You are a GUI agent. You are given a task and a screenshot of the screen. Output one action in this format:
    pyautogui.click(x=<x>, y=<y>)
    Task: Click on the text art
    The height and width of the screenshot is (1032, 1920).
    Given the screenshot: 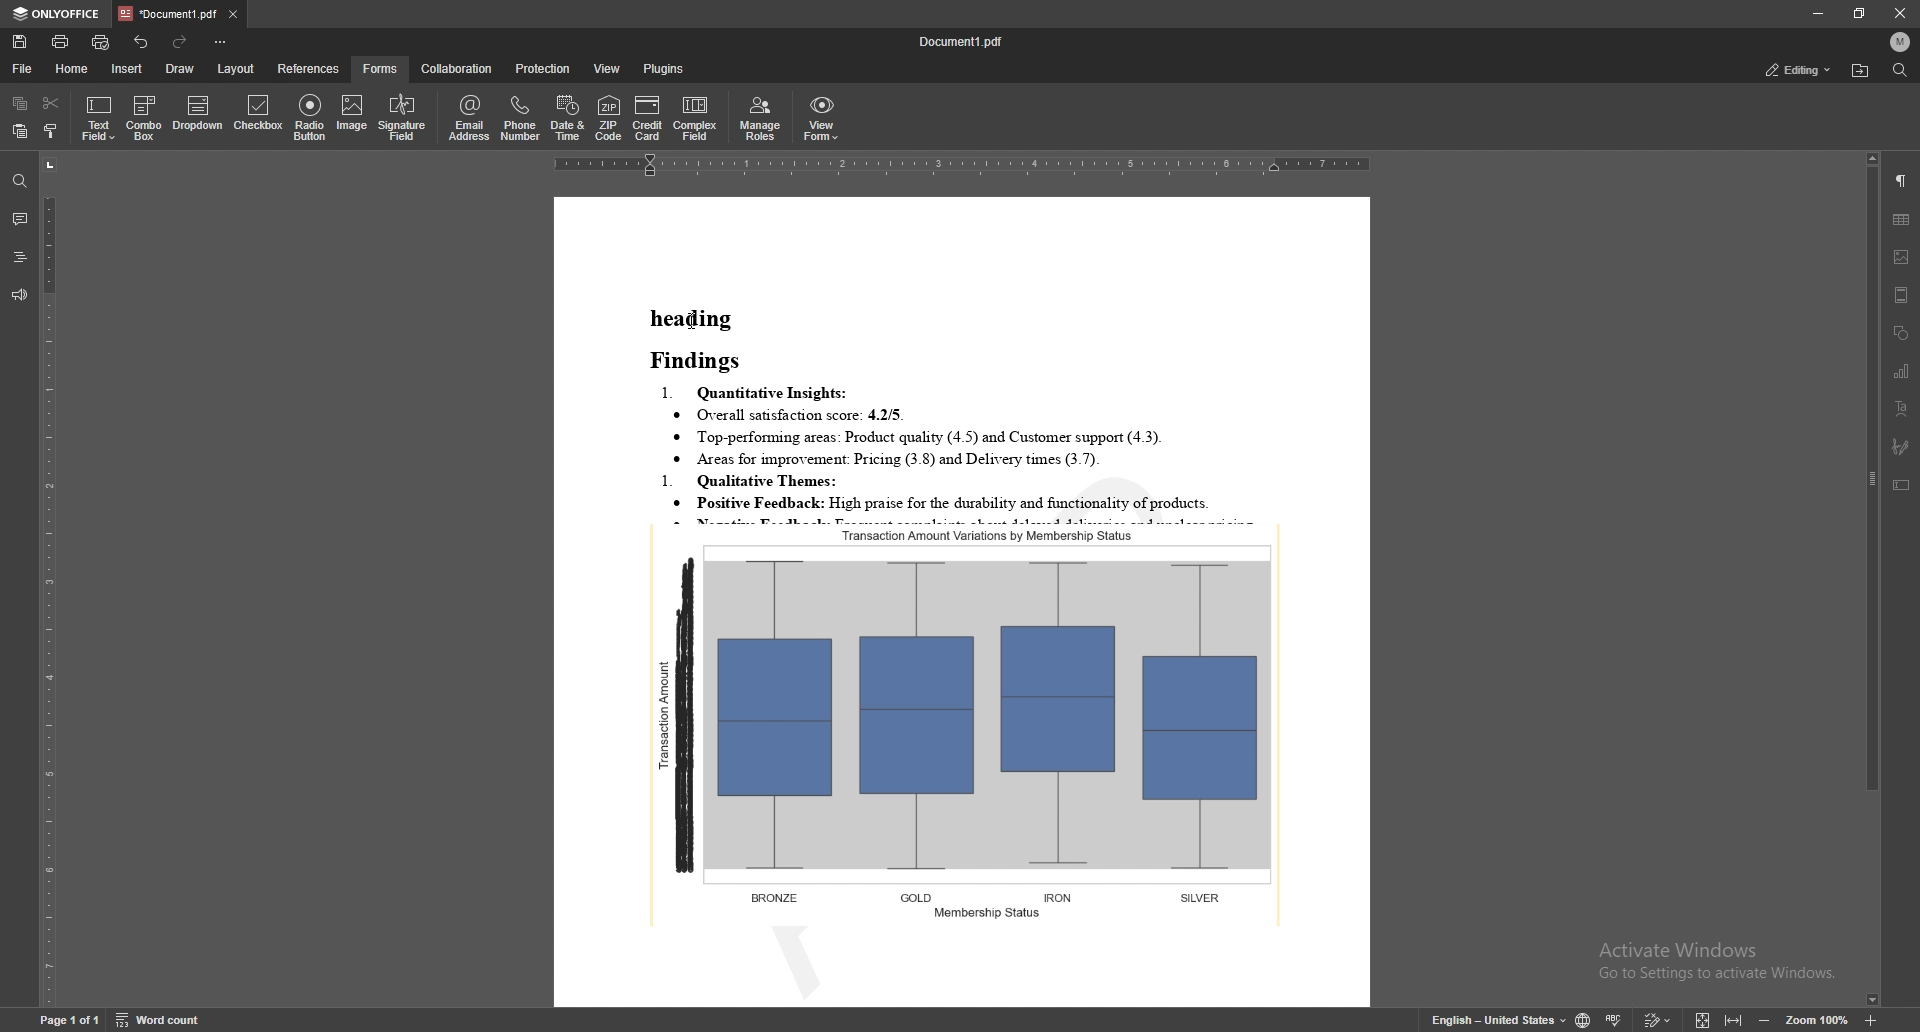 What is the action you would take?
    pyautogui.click(x=1901, y=409)
    